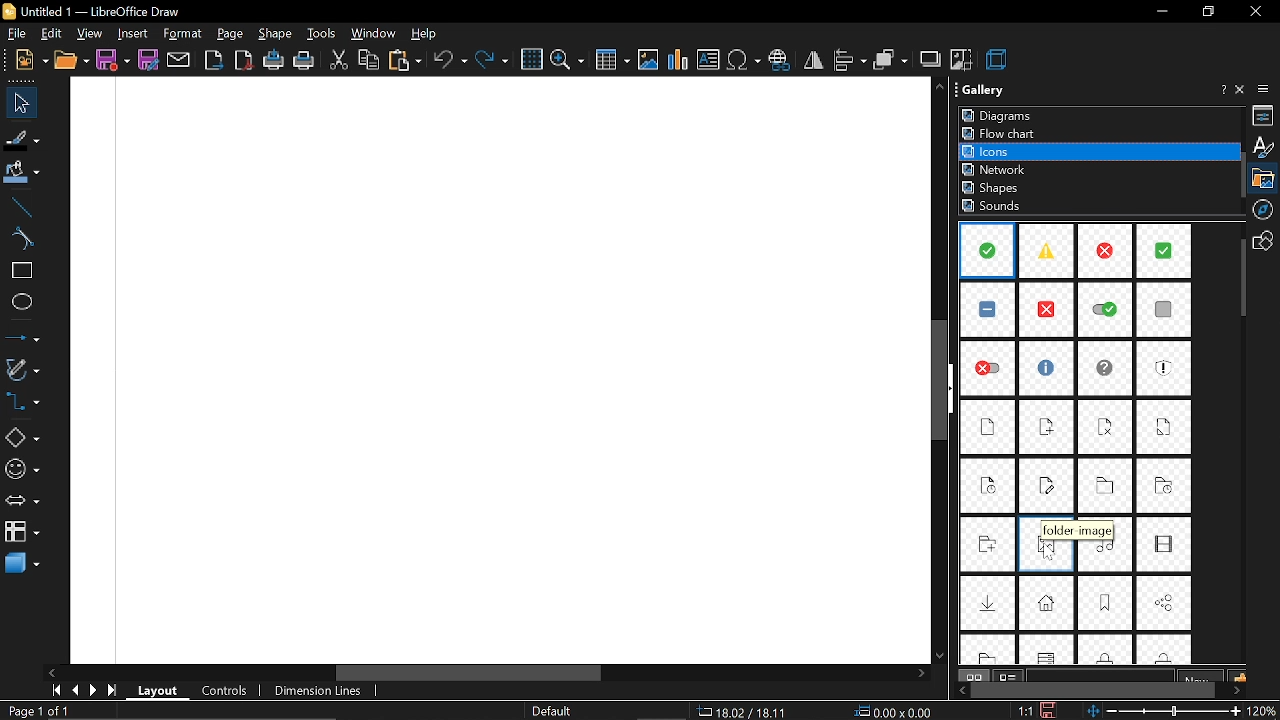 This screenshot has width=1280, height=720. Describe the element at coordinates (1025, 710) in the screenshot. I see `1:1` at that location.